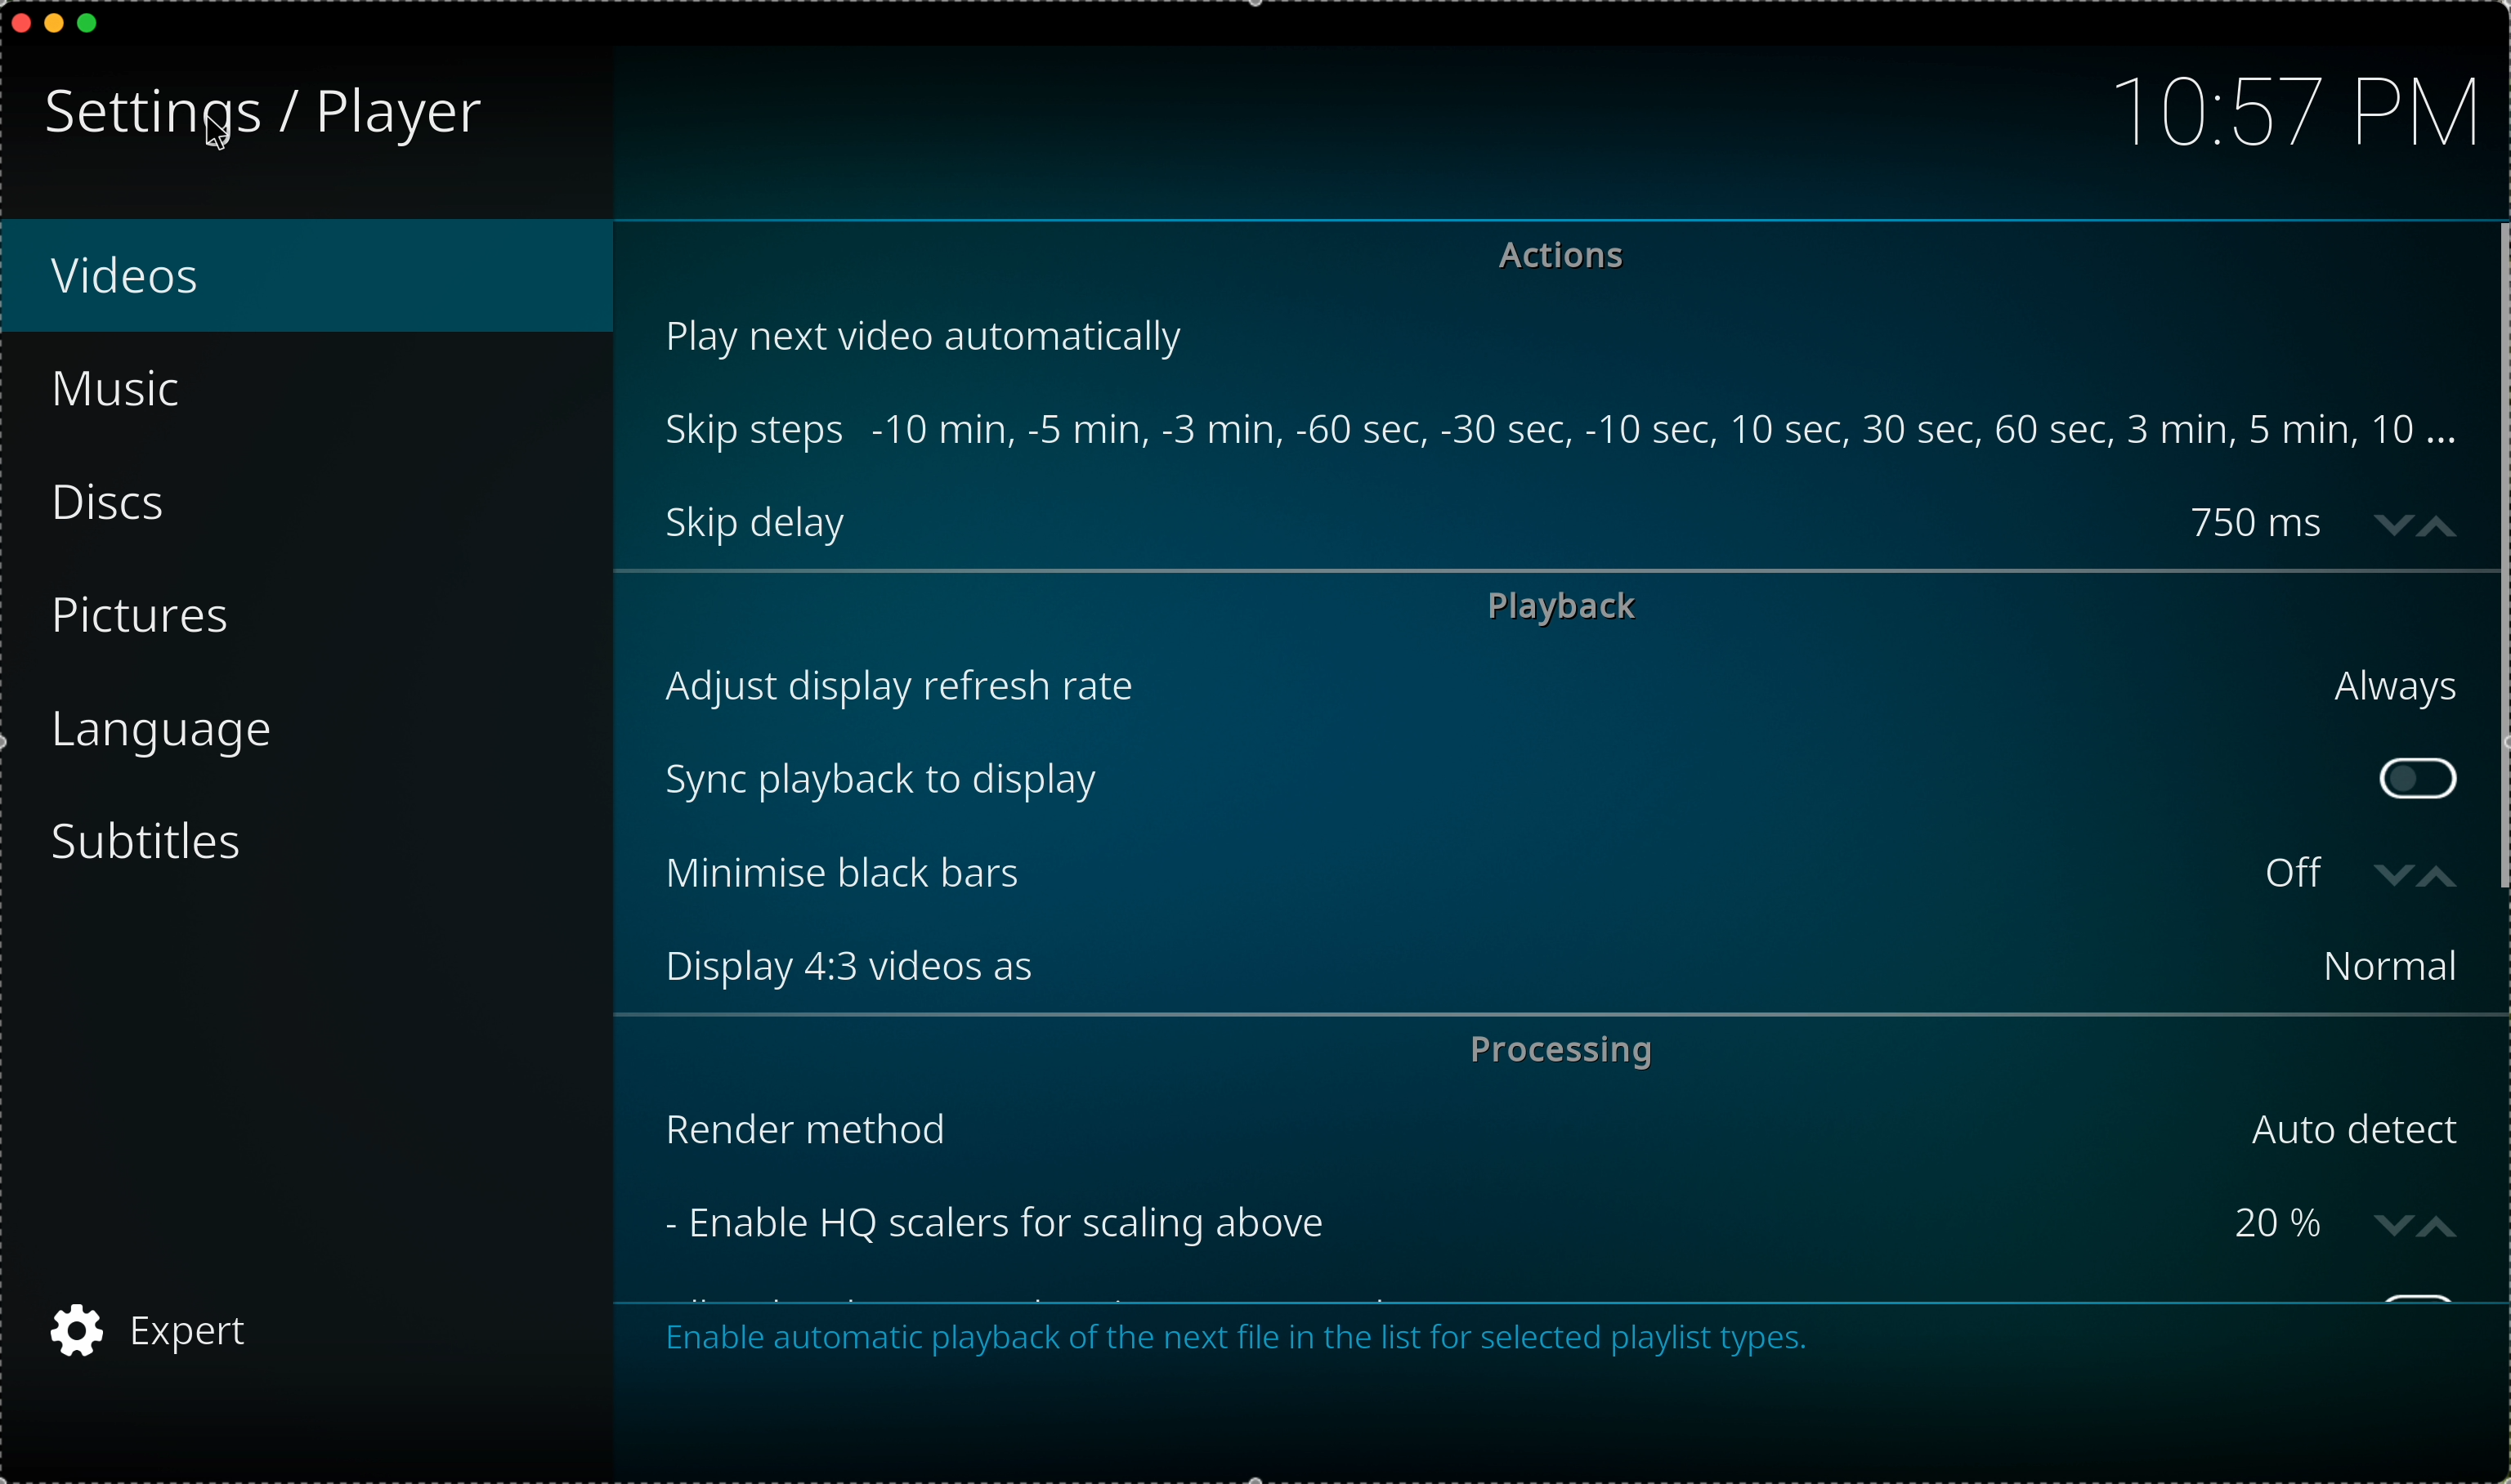 This screenshot has width=2511, height=1484. What do you see at coordinates (1495, 1223) in the screenshot?
I see `enable HQ scalers for scalling above  20%` at bounding box center [1495, 1223].